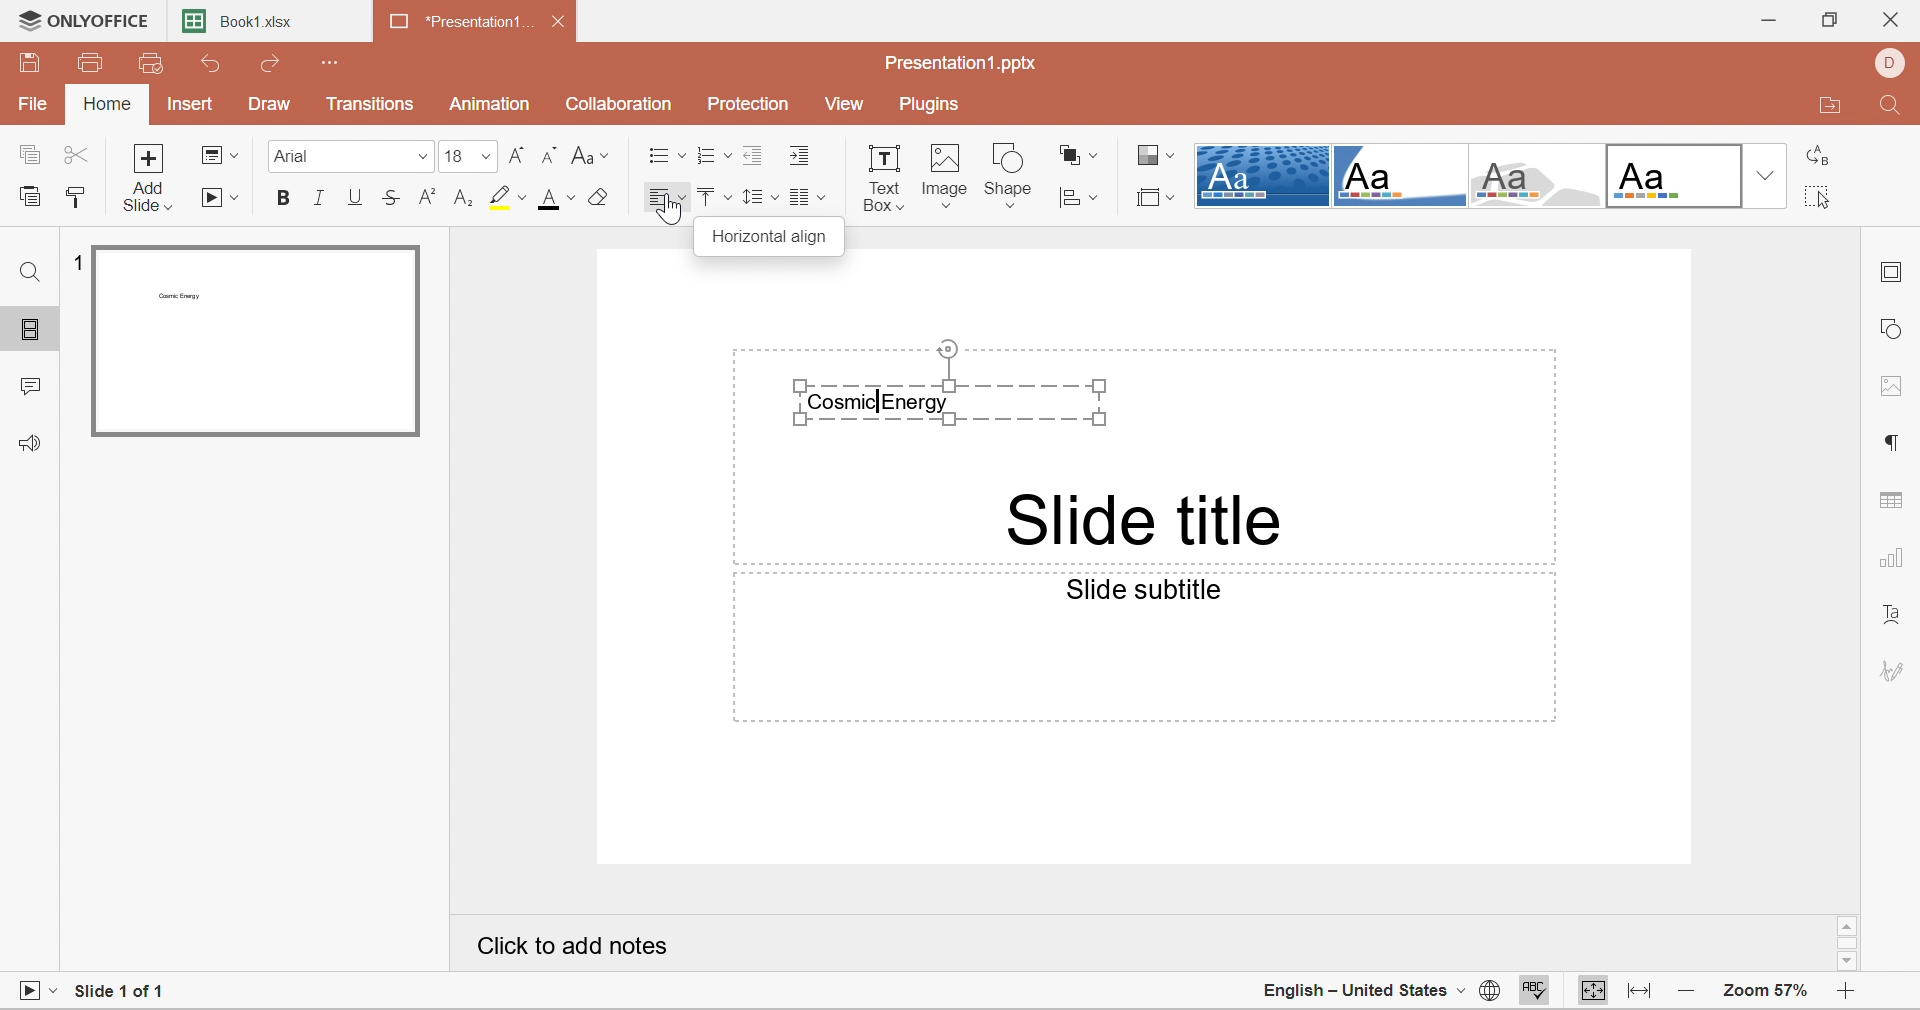 Image resolution: width=1920 pixels, height=1010 pixels. What do you see at coordinates (393, 202) in the screenshot?
I see `Strikethrough` at bounding box center [393, 202].